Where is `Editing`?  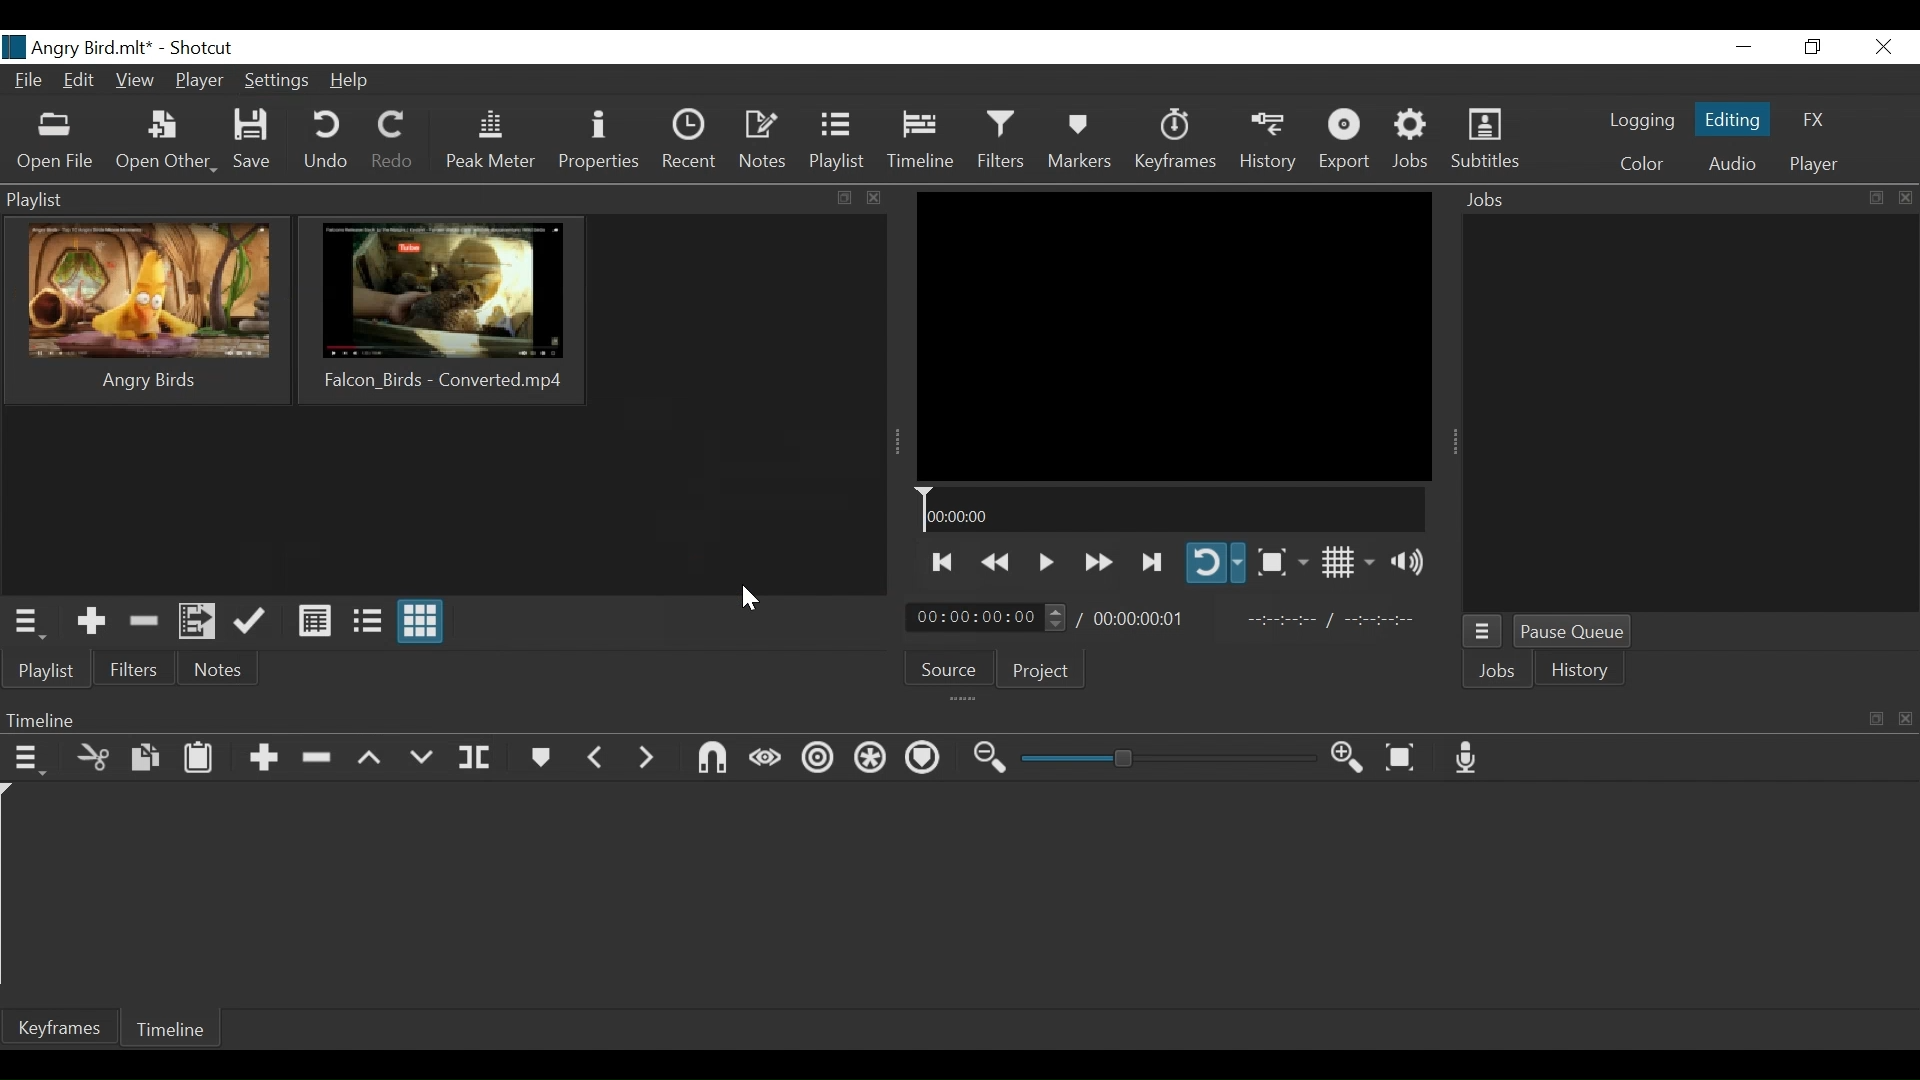 Editing is located at coordinates (1733, 120).